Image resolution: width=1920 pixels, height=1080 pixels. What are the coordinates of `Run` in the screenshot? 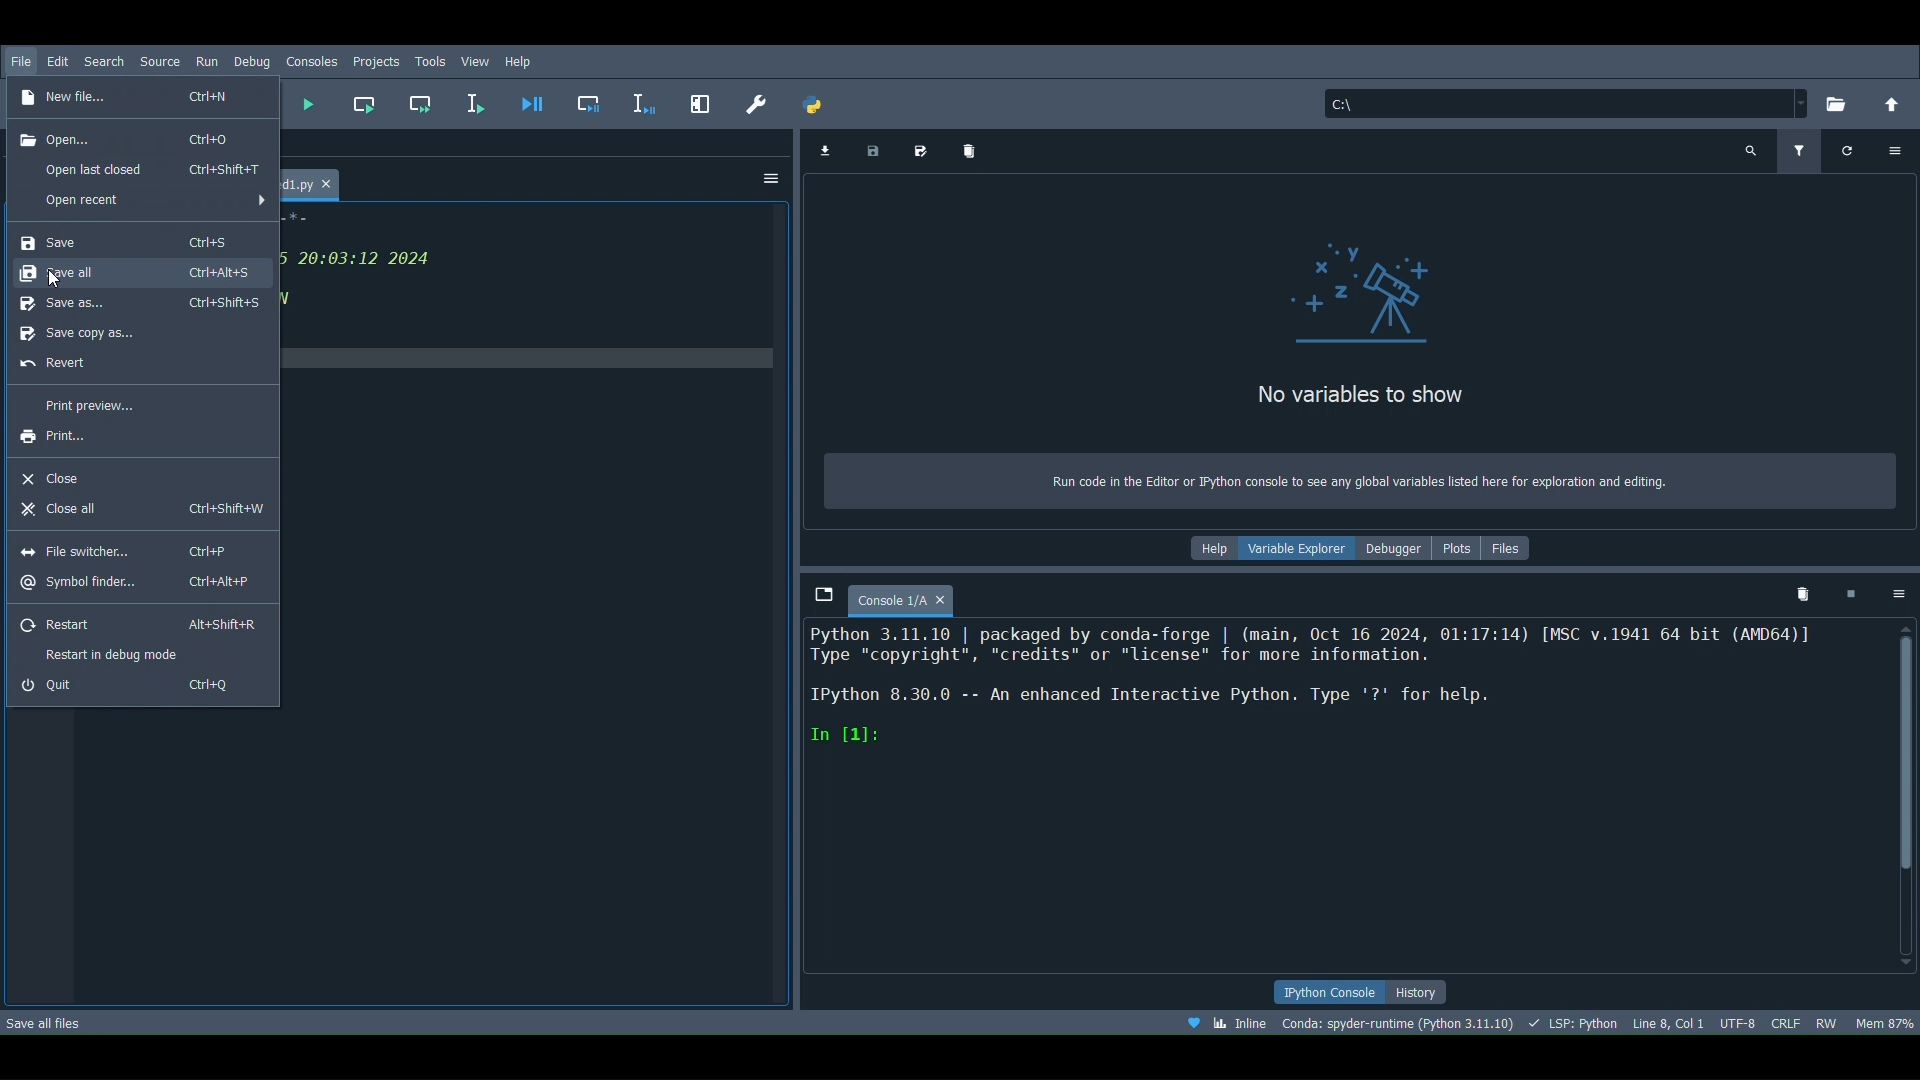 It's located at (204, 59).